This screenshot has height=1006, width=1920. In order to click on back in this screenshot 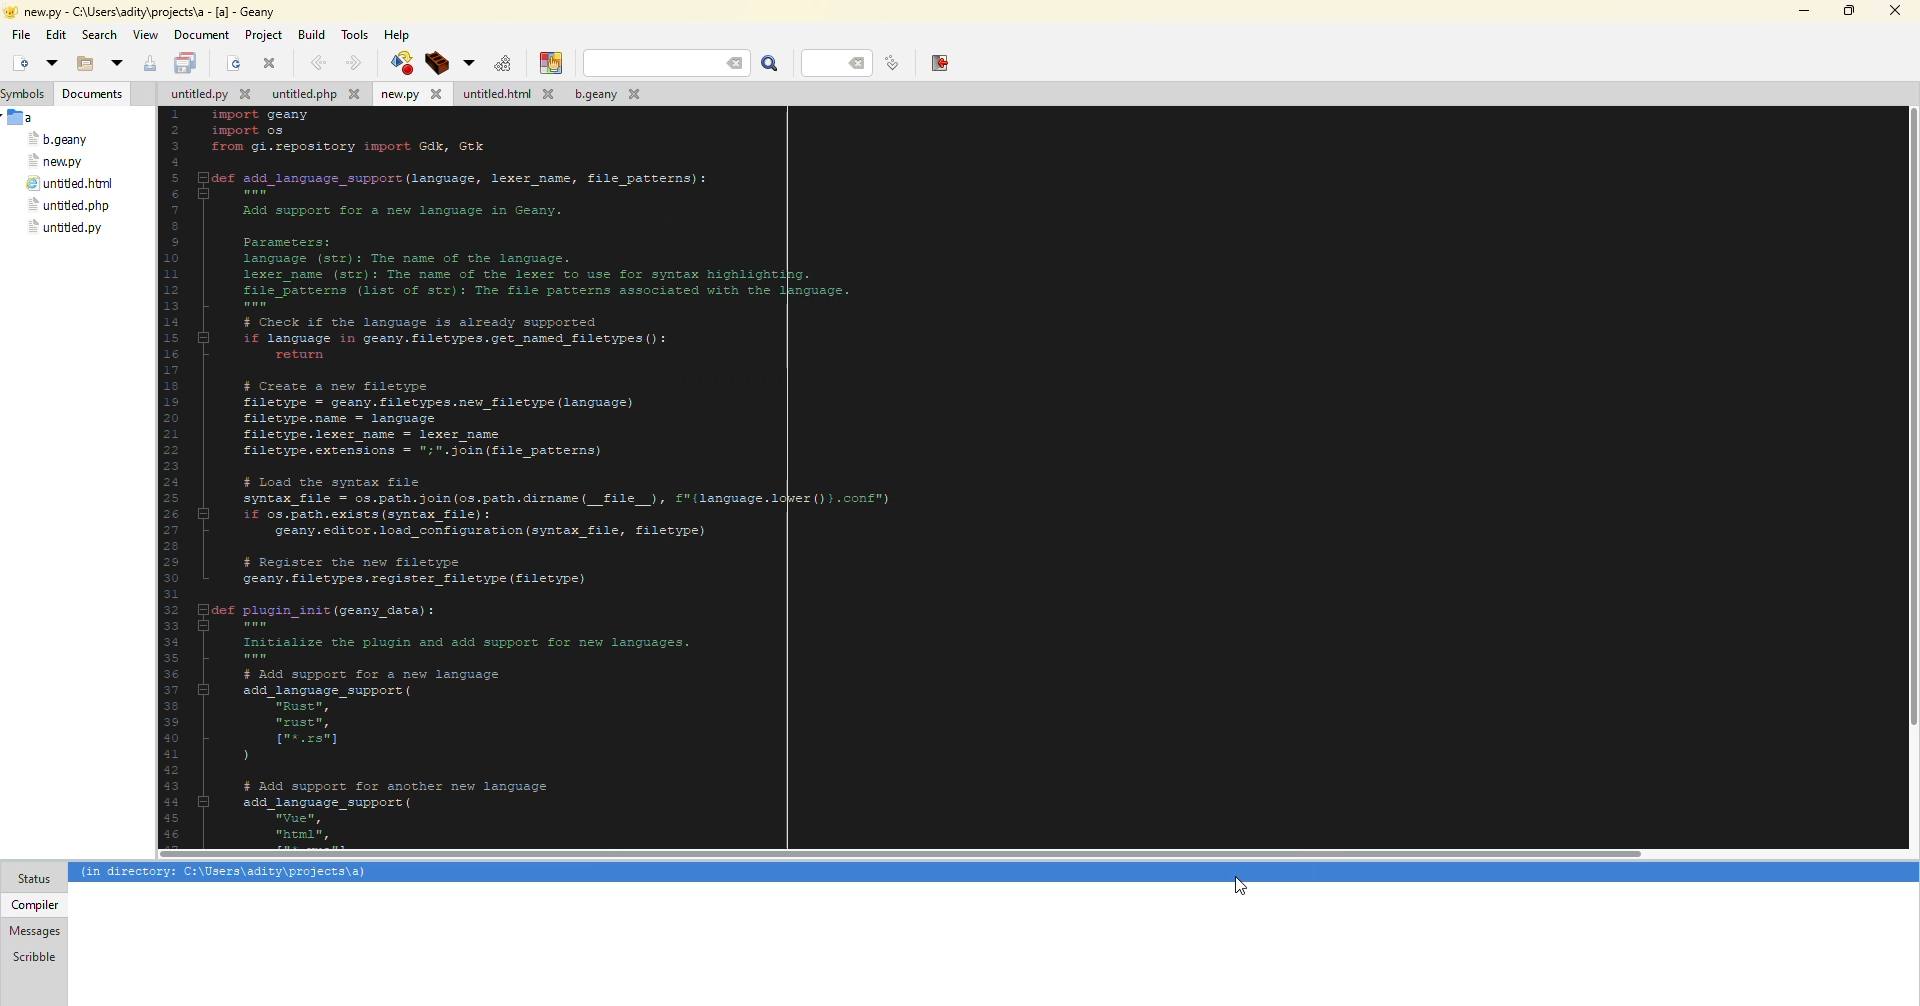, I will do `click(316, 62)`.